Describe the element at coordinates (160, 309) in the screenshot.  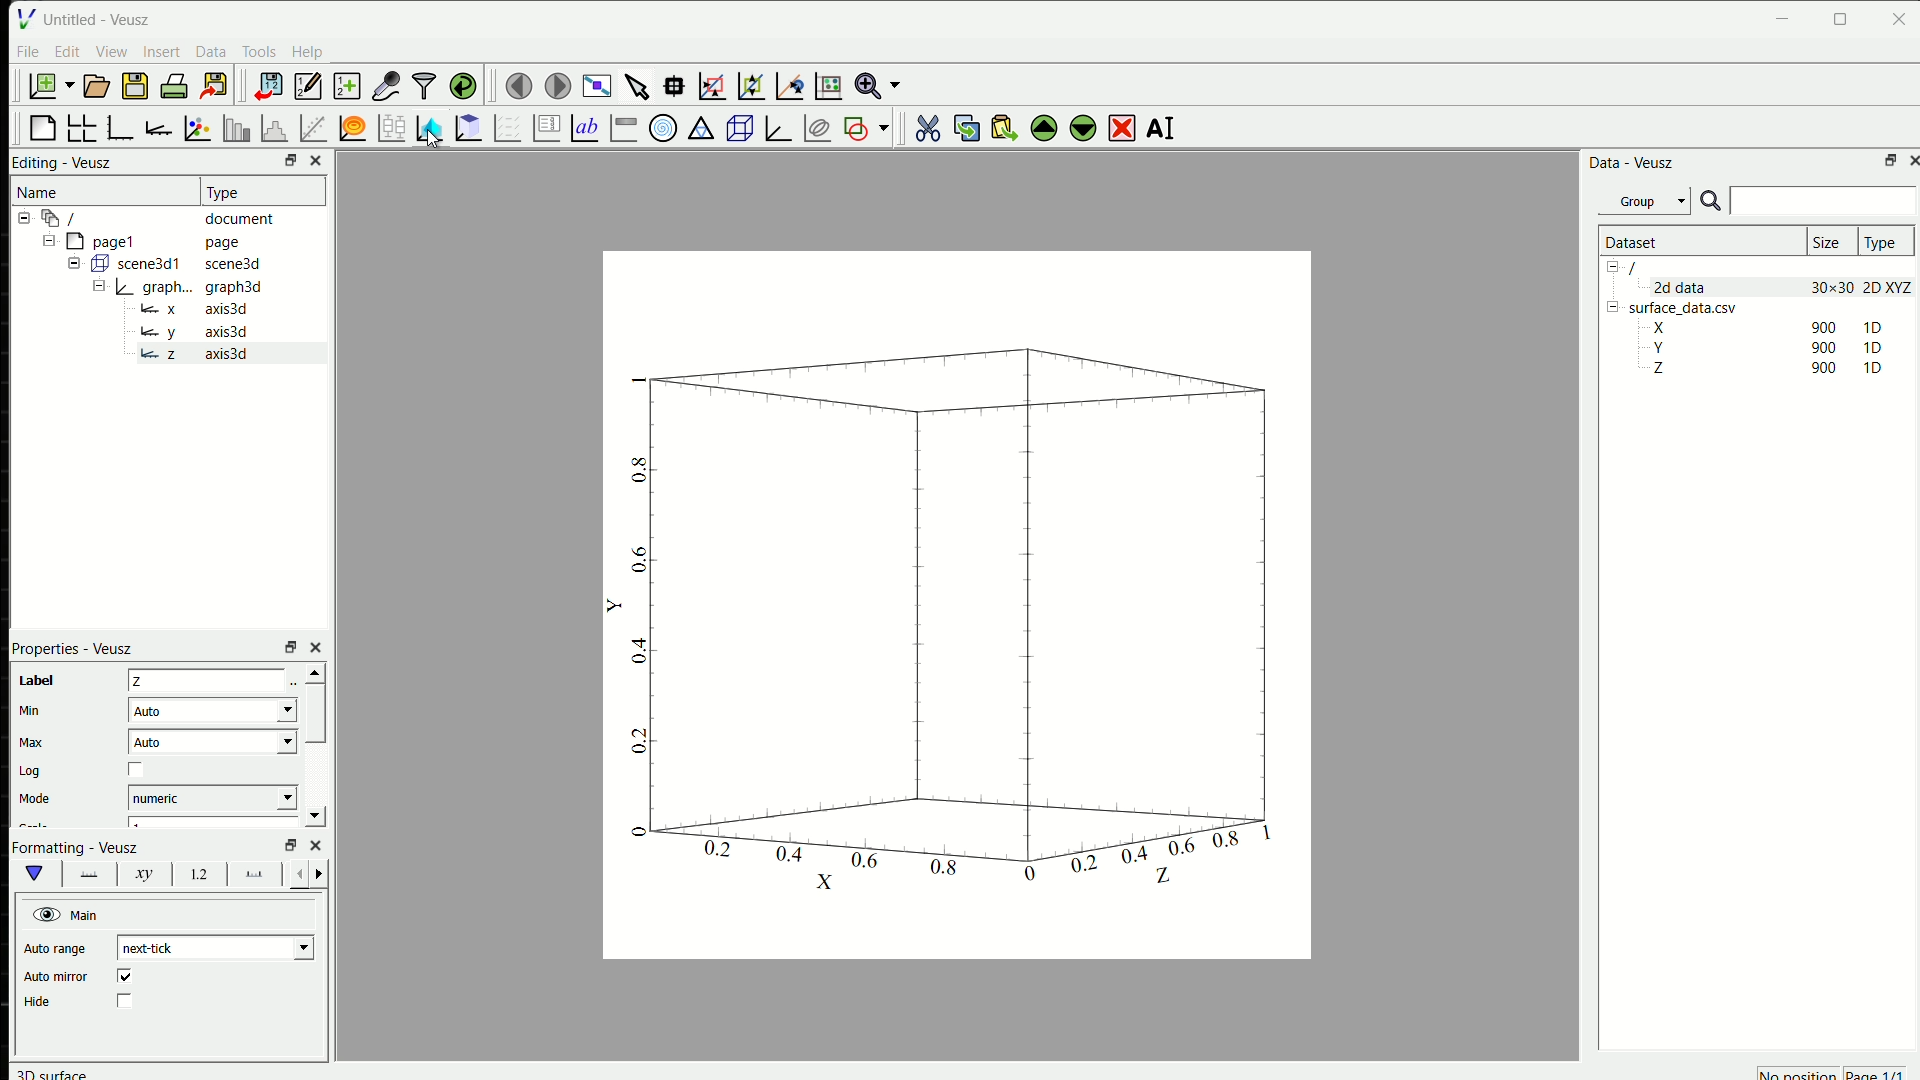
I see `x` at that location.